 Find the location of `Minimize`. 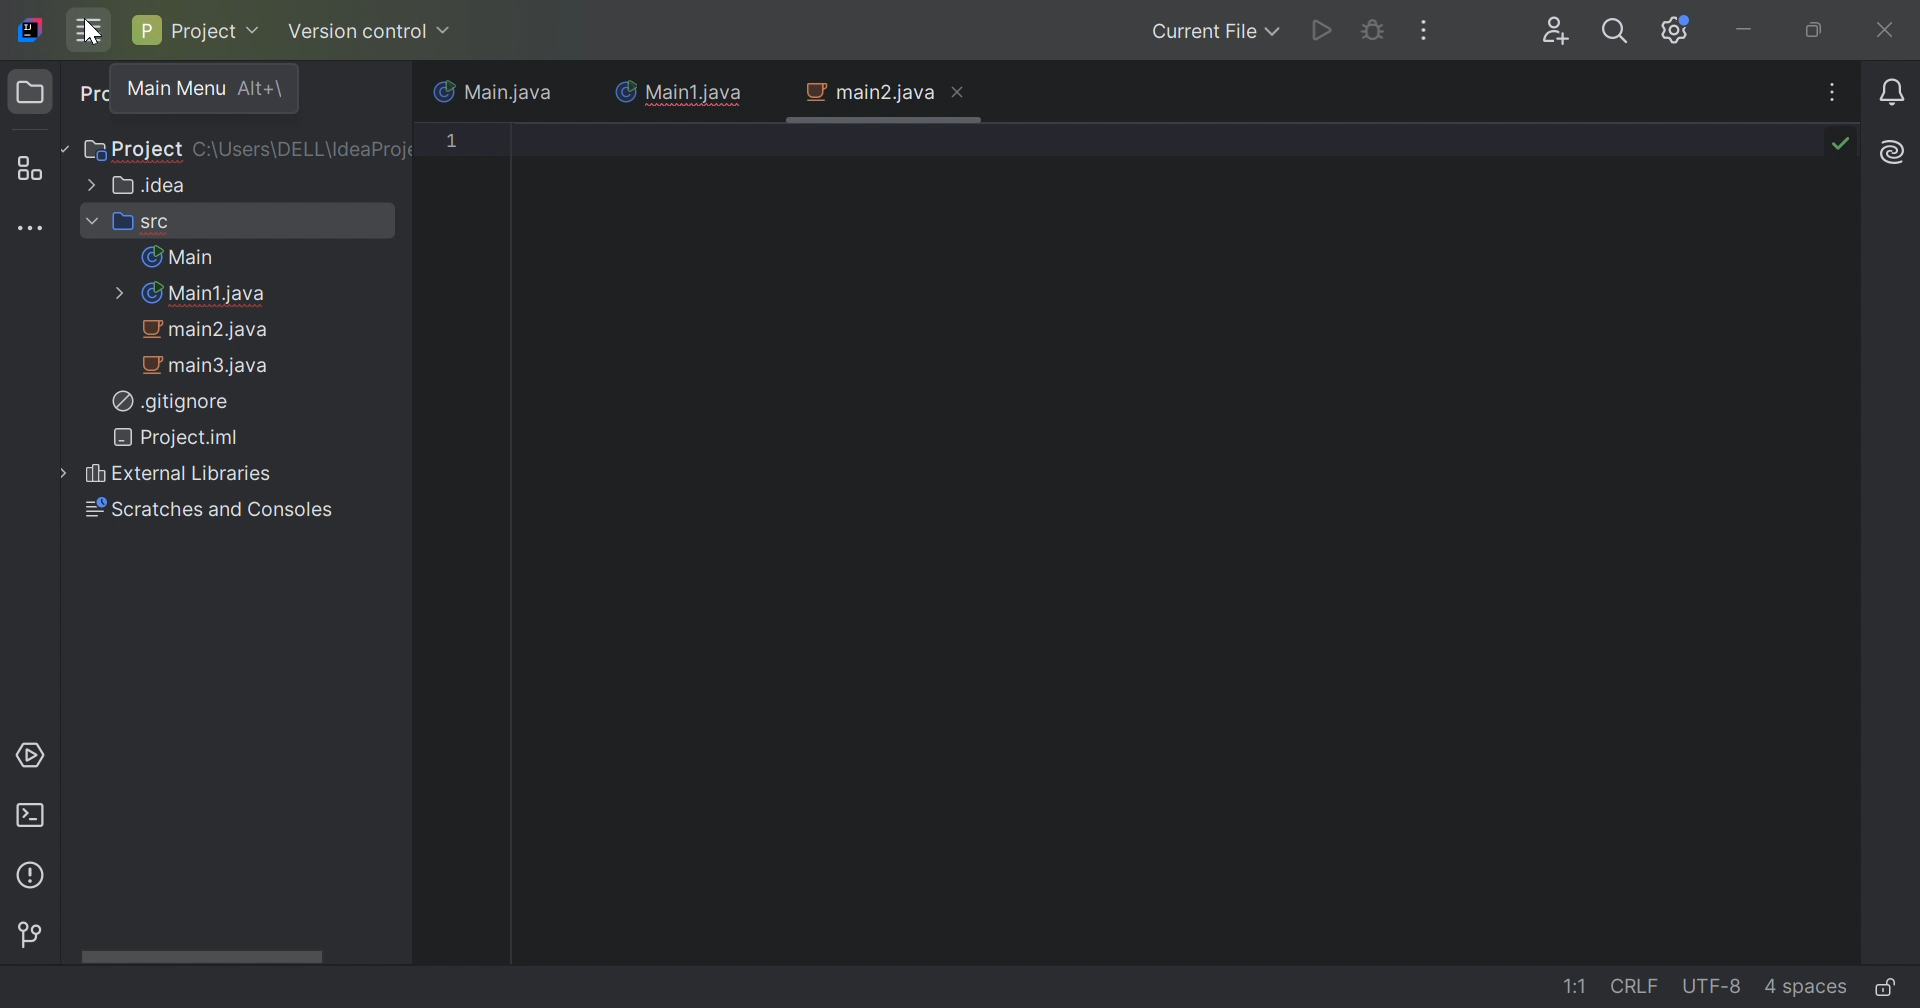

Minimize is located at coordinates (1745, 30).